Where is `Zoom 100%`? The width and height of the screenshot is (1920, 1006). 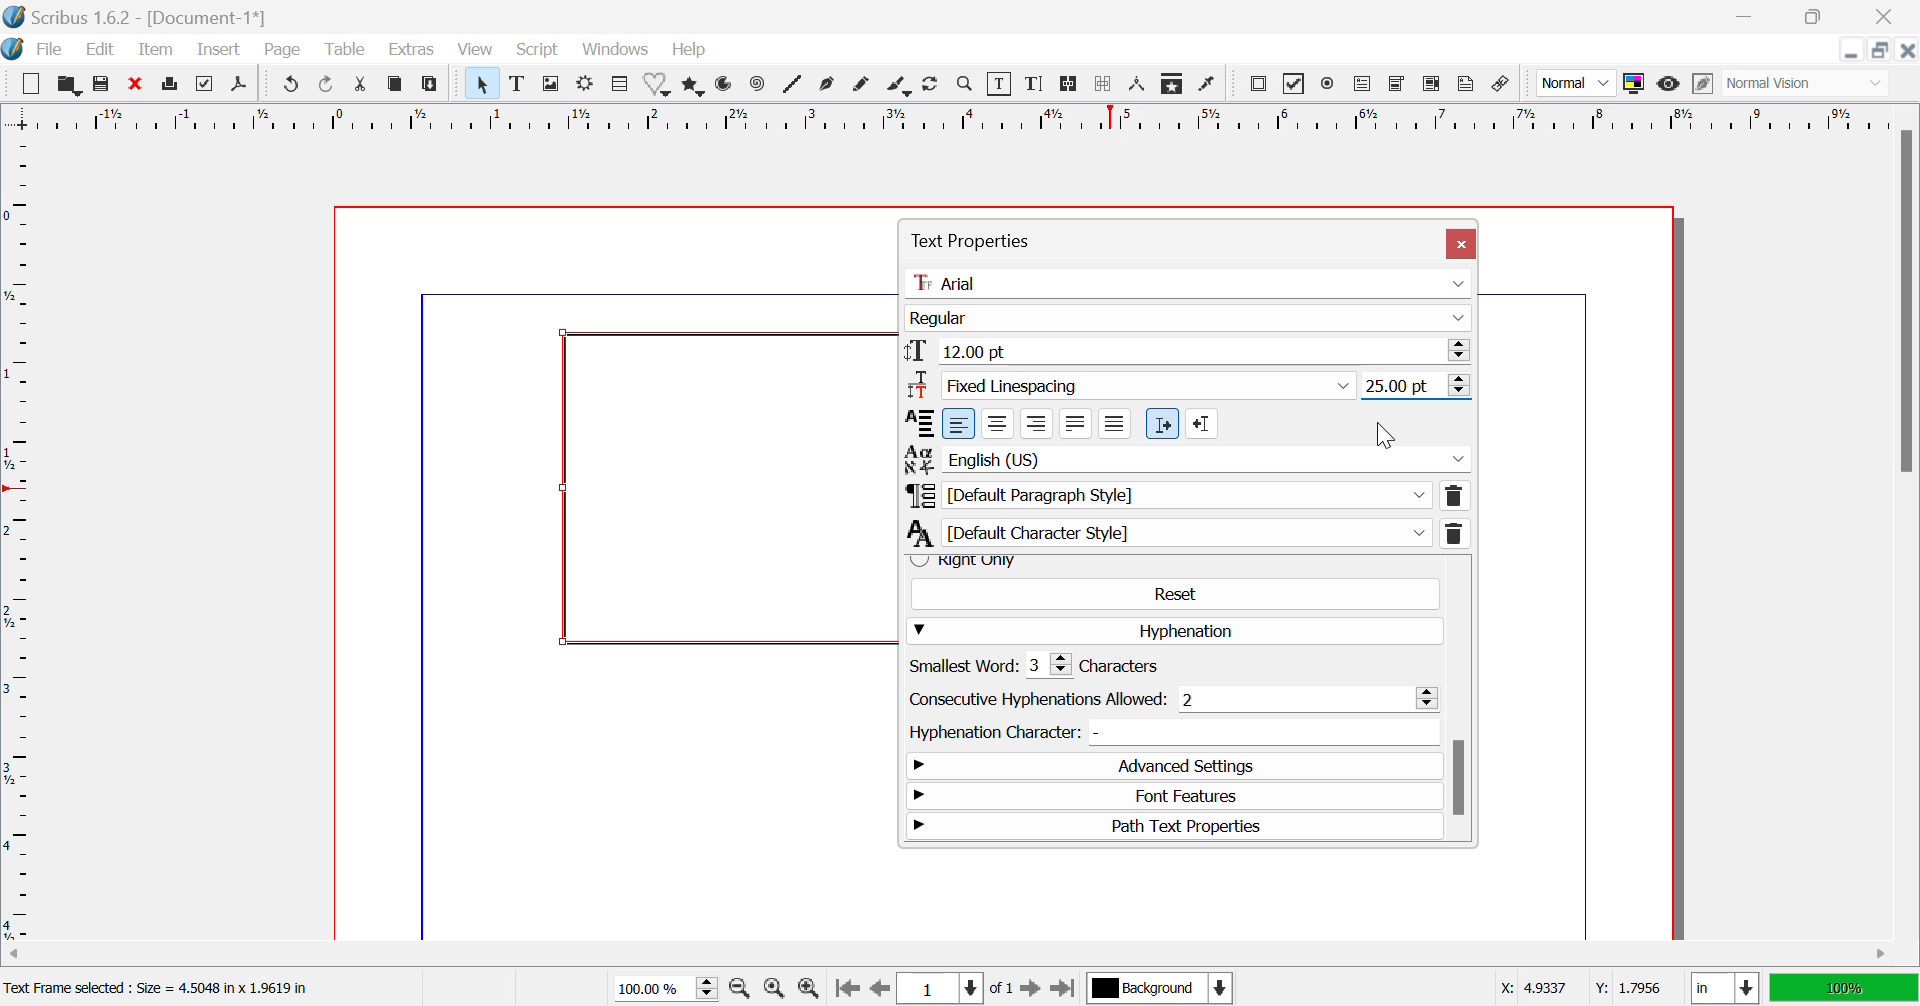 Zoom 100% is located at coordinates (668, 987).